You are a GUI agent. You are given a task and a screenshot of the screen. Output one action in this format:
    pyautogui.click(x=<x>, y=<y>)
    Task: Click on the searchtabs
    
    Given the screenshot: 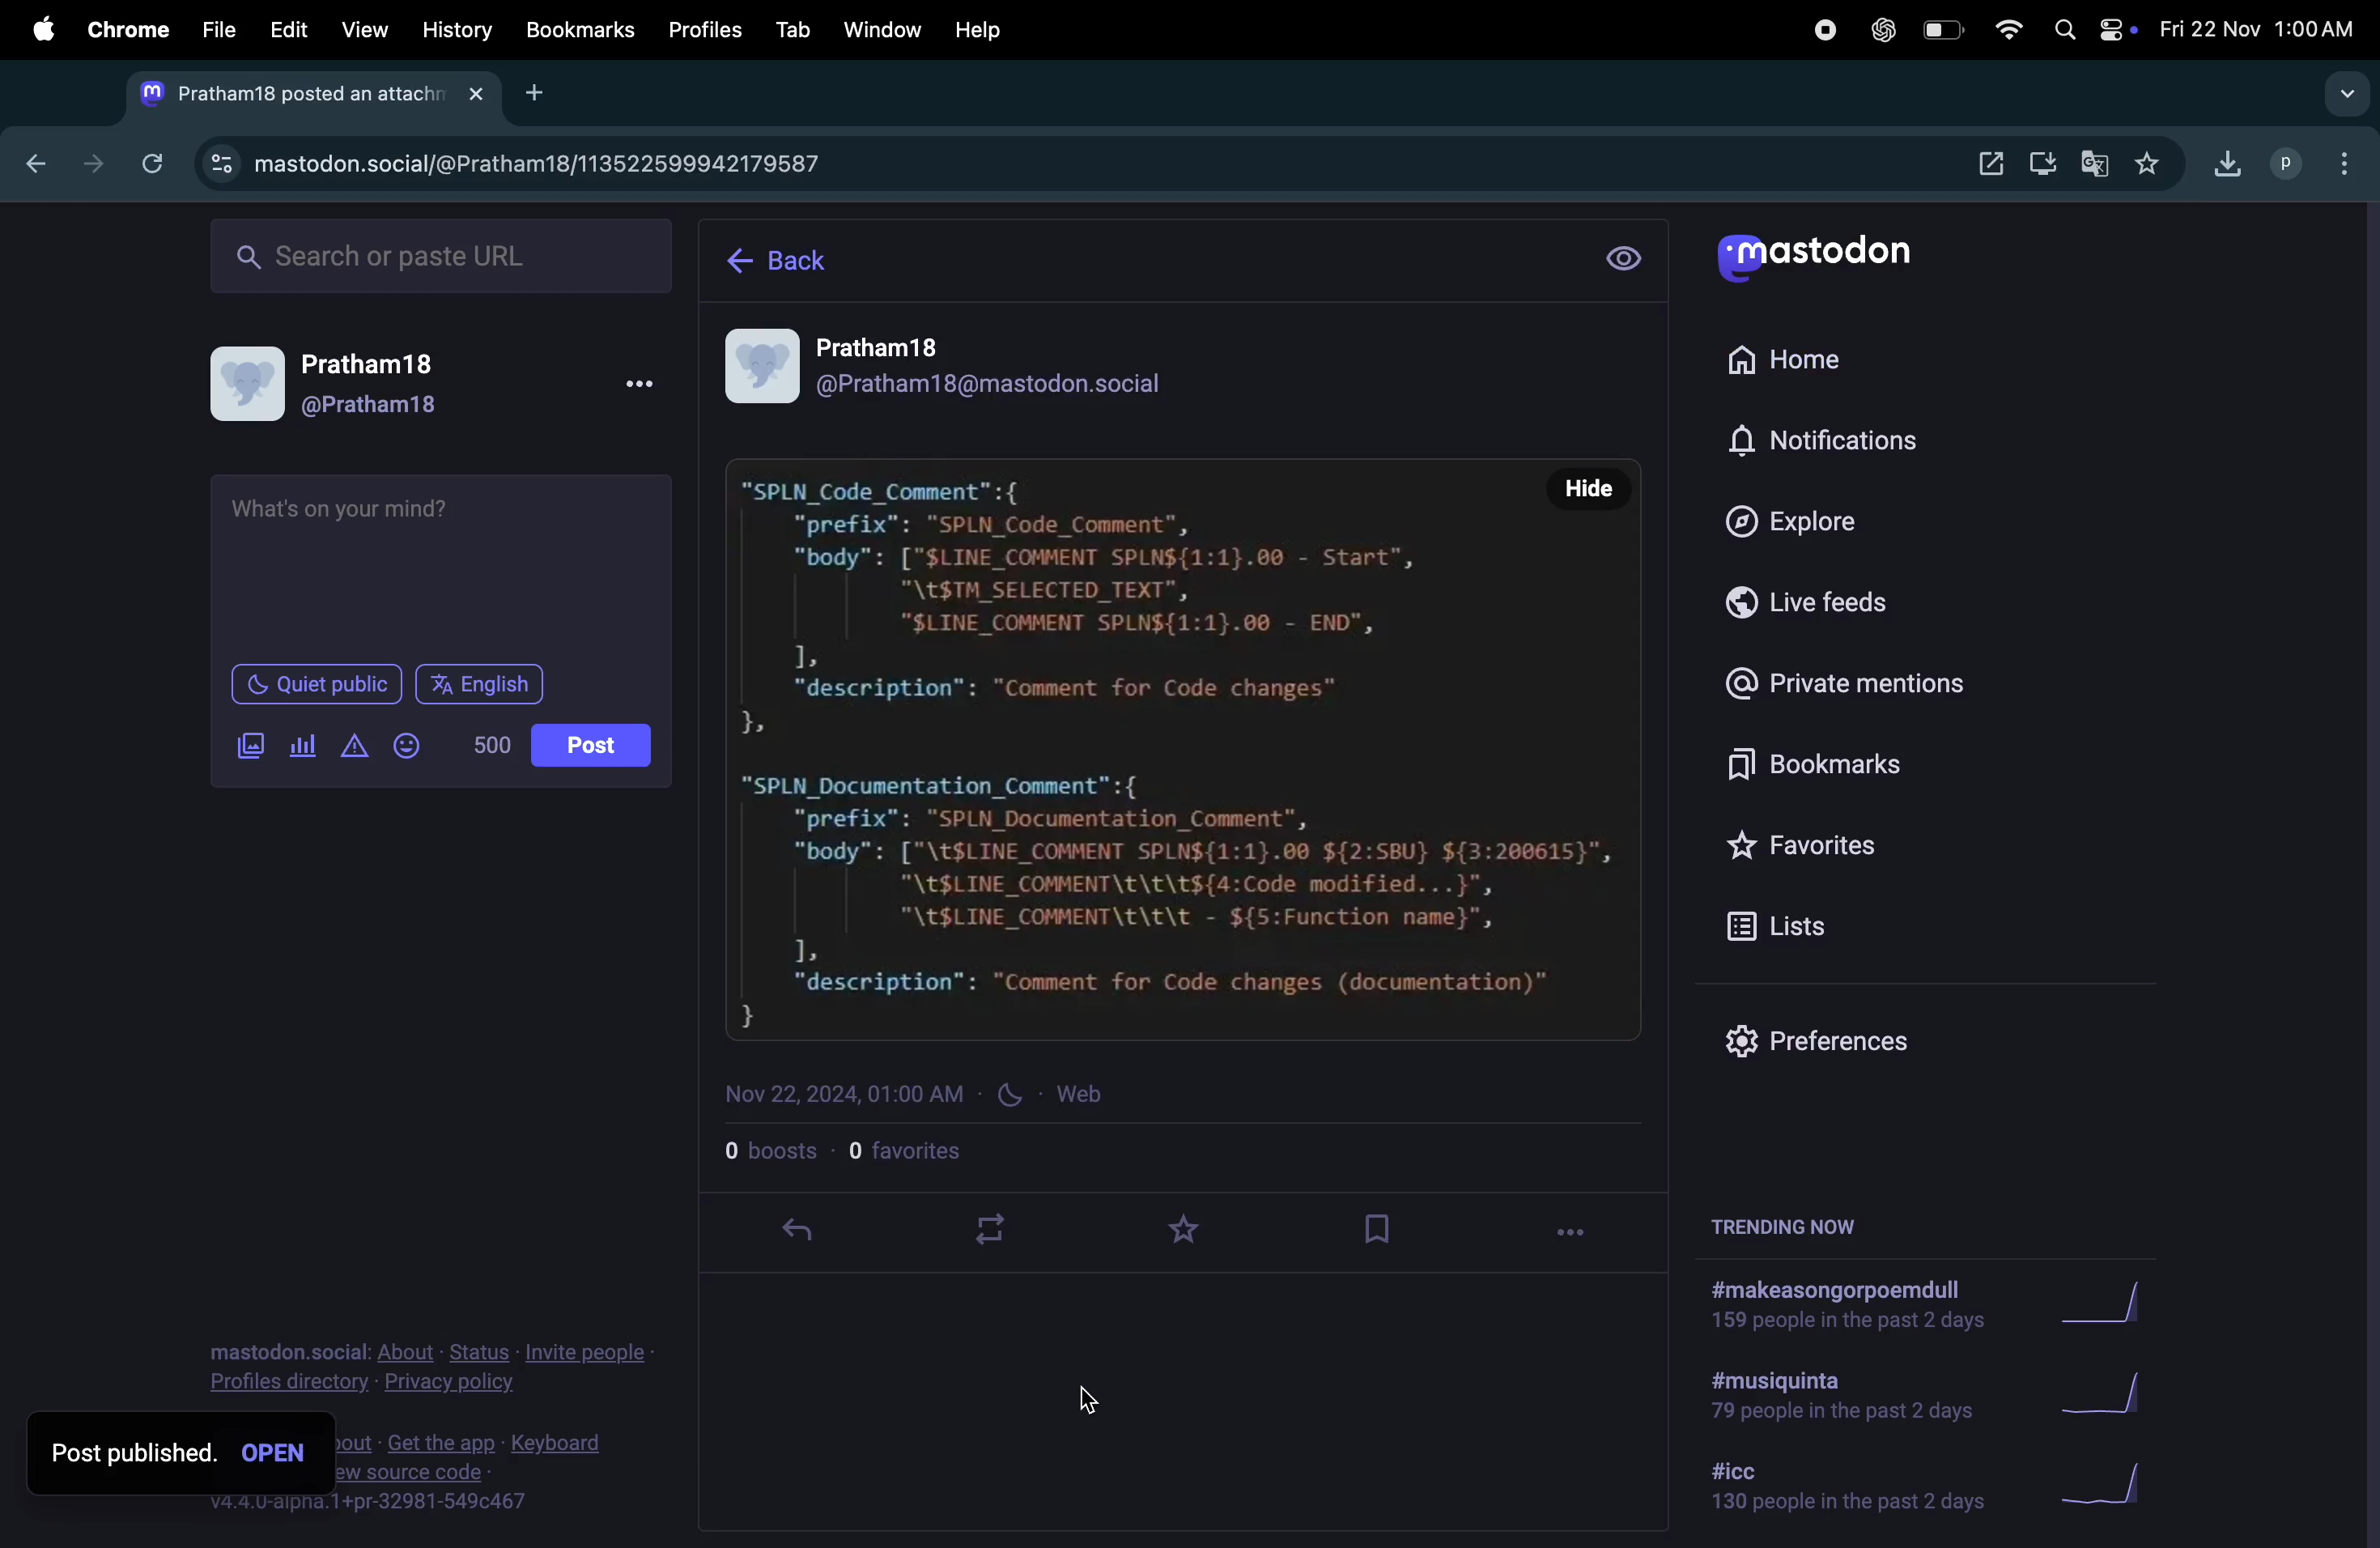 What is the action you would take?
    pyautogui.click(x=2340, y=98)
    